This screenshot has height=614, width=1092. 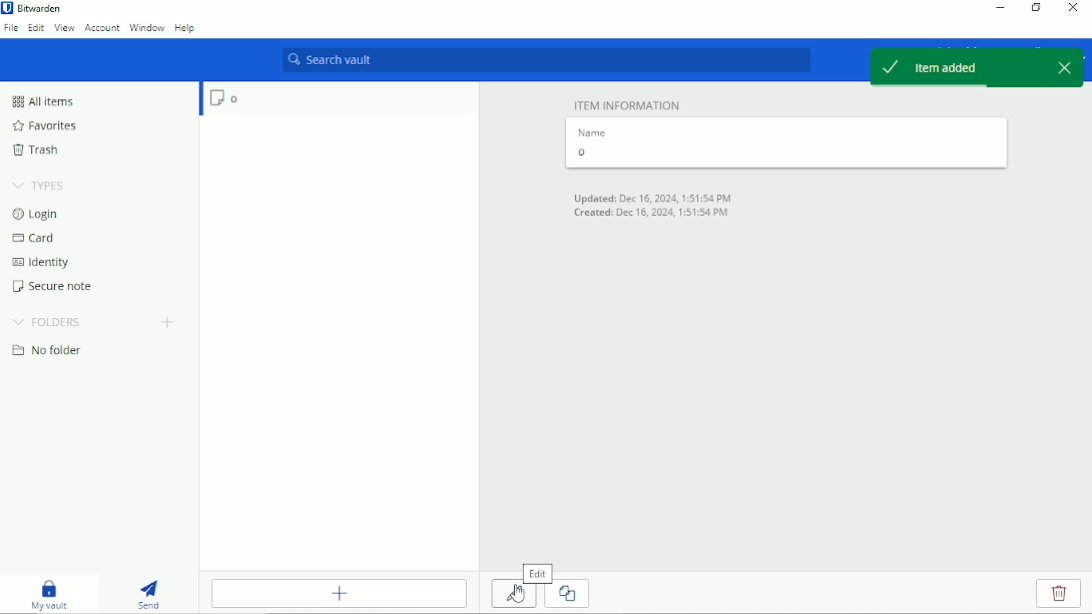 What do you see at coordinates (653, 196) in the screenshot?
I see `Updated: Dec 16, 2024, 1:51:54 PM` at bounding box center [653, 196].